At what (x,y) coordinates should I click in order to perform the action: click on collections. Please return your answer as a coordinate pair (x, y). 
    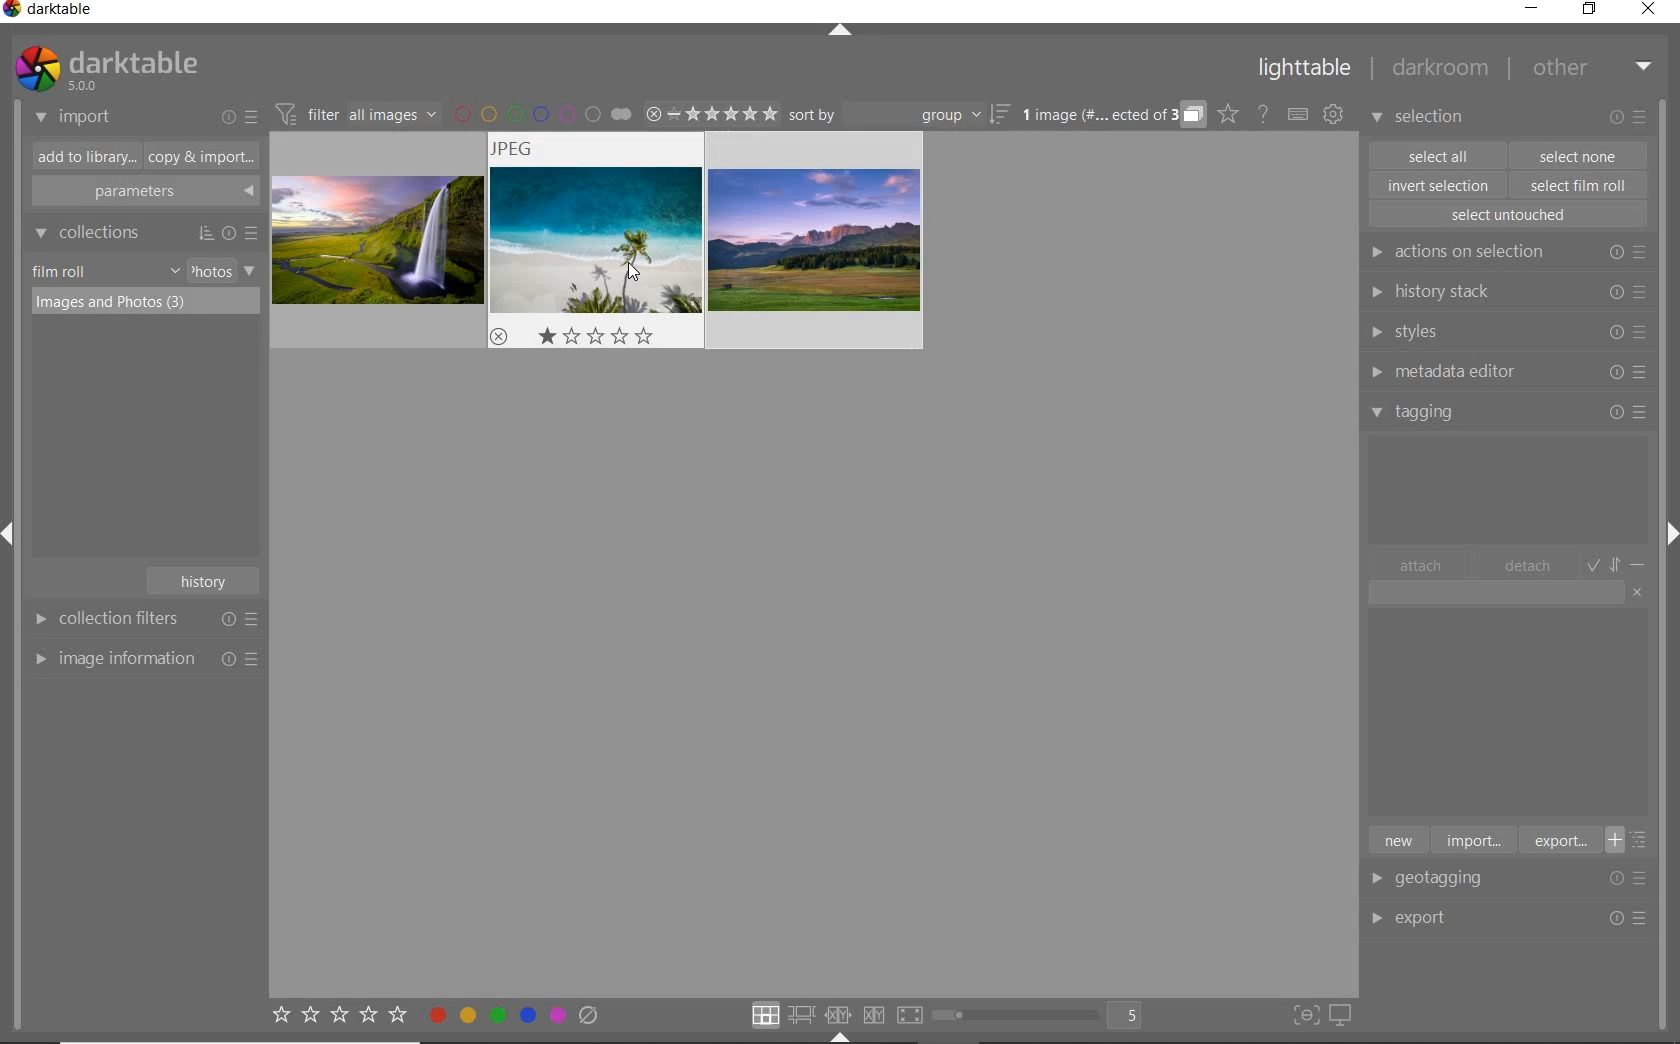
    Looking at the image, I should click on (143, 233).